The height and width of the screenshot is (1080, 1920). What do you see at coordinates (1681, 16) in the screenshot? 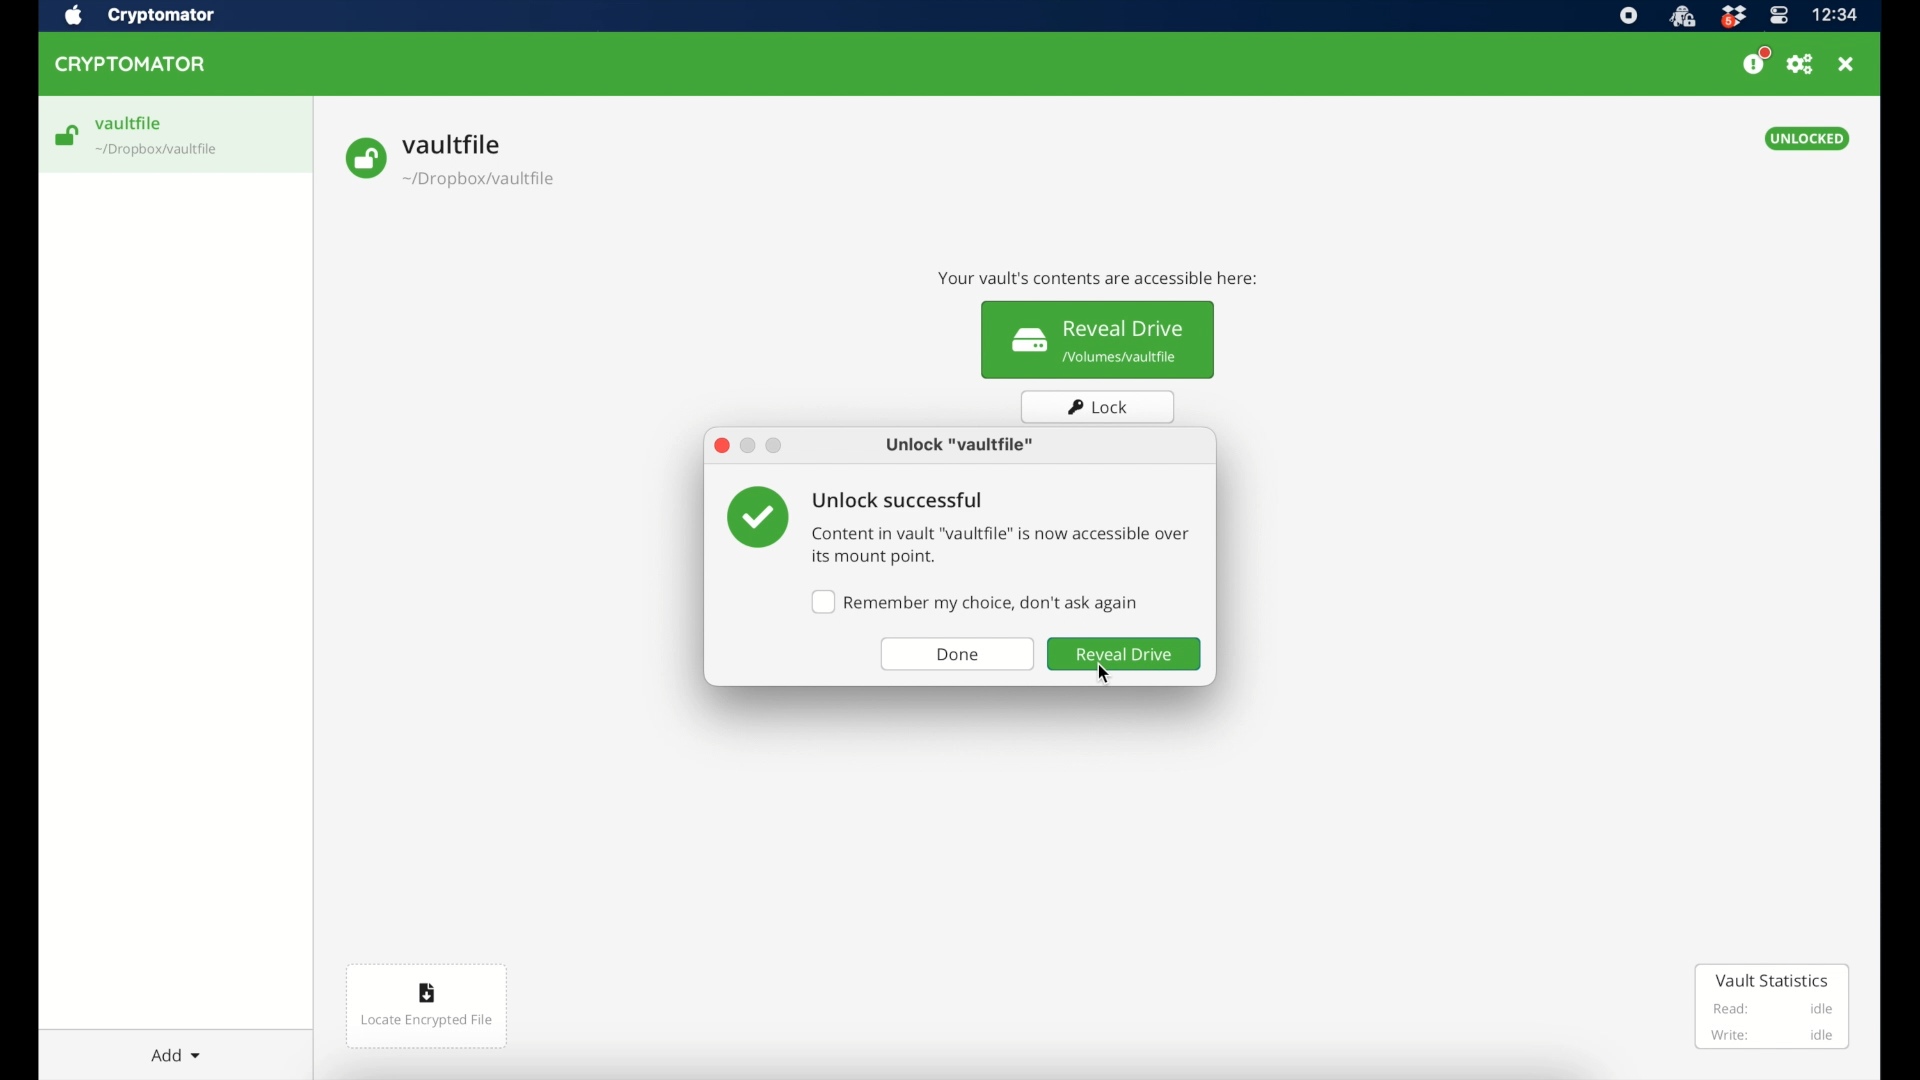
I see `cryptomator icon` at bounding box center [1681, 16].